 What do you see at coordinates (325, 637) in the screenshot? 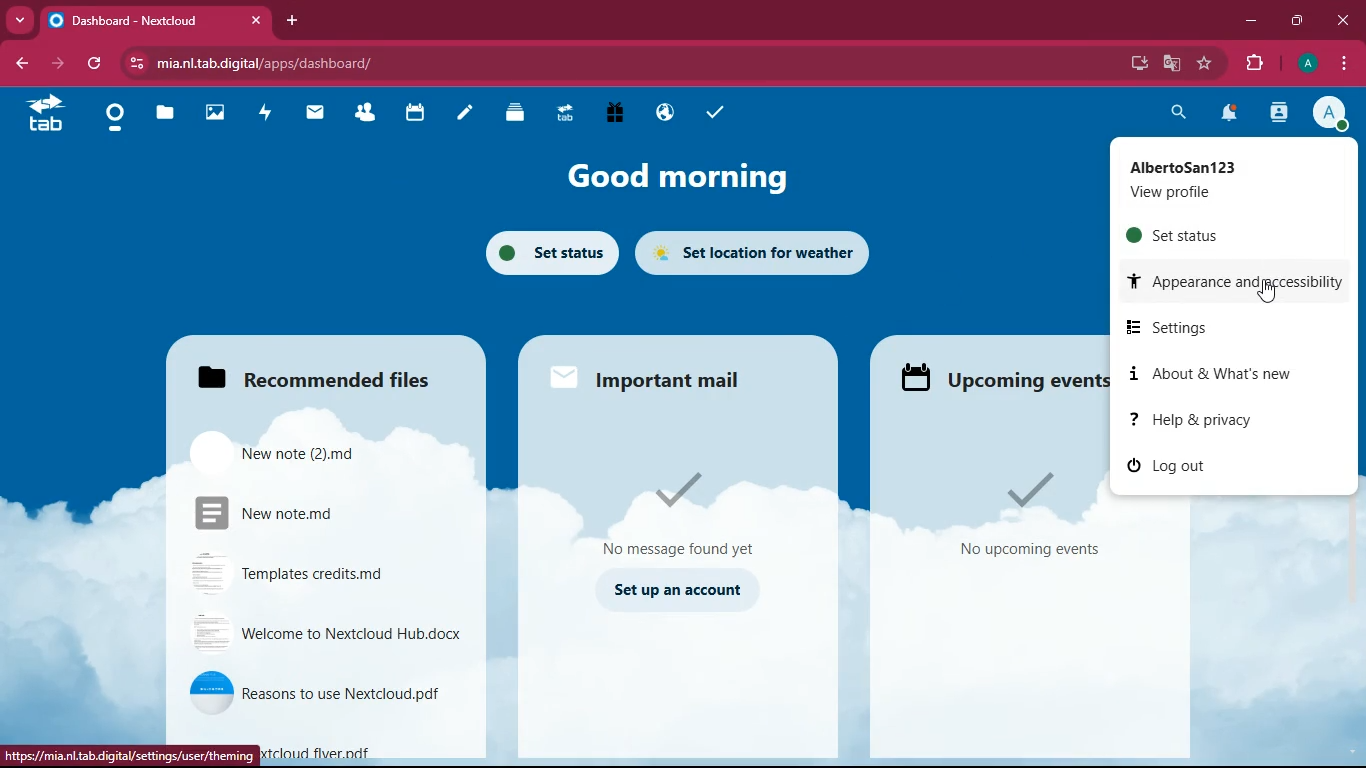
I see `file` at bounding box center [325, 637].